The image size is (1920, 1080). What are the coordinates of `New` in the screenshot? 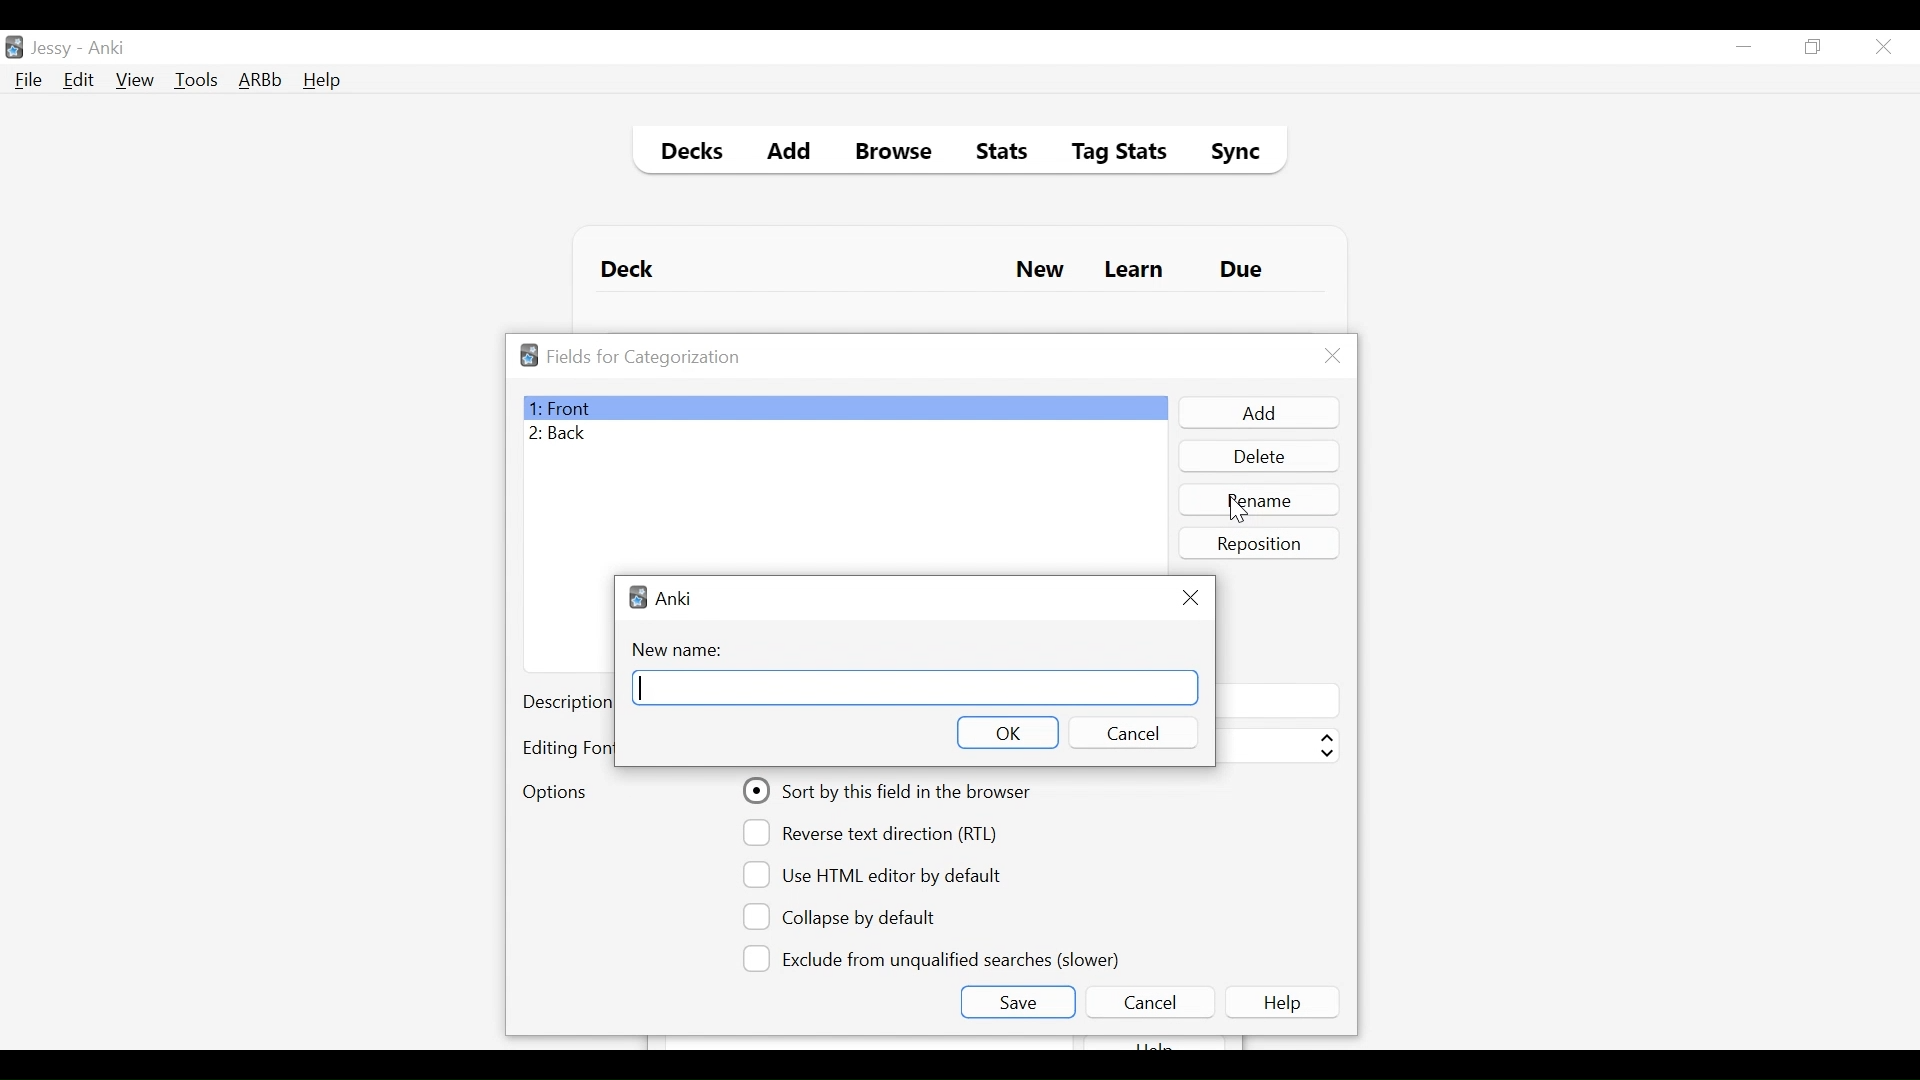 It's located at (1040, 272).